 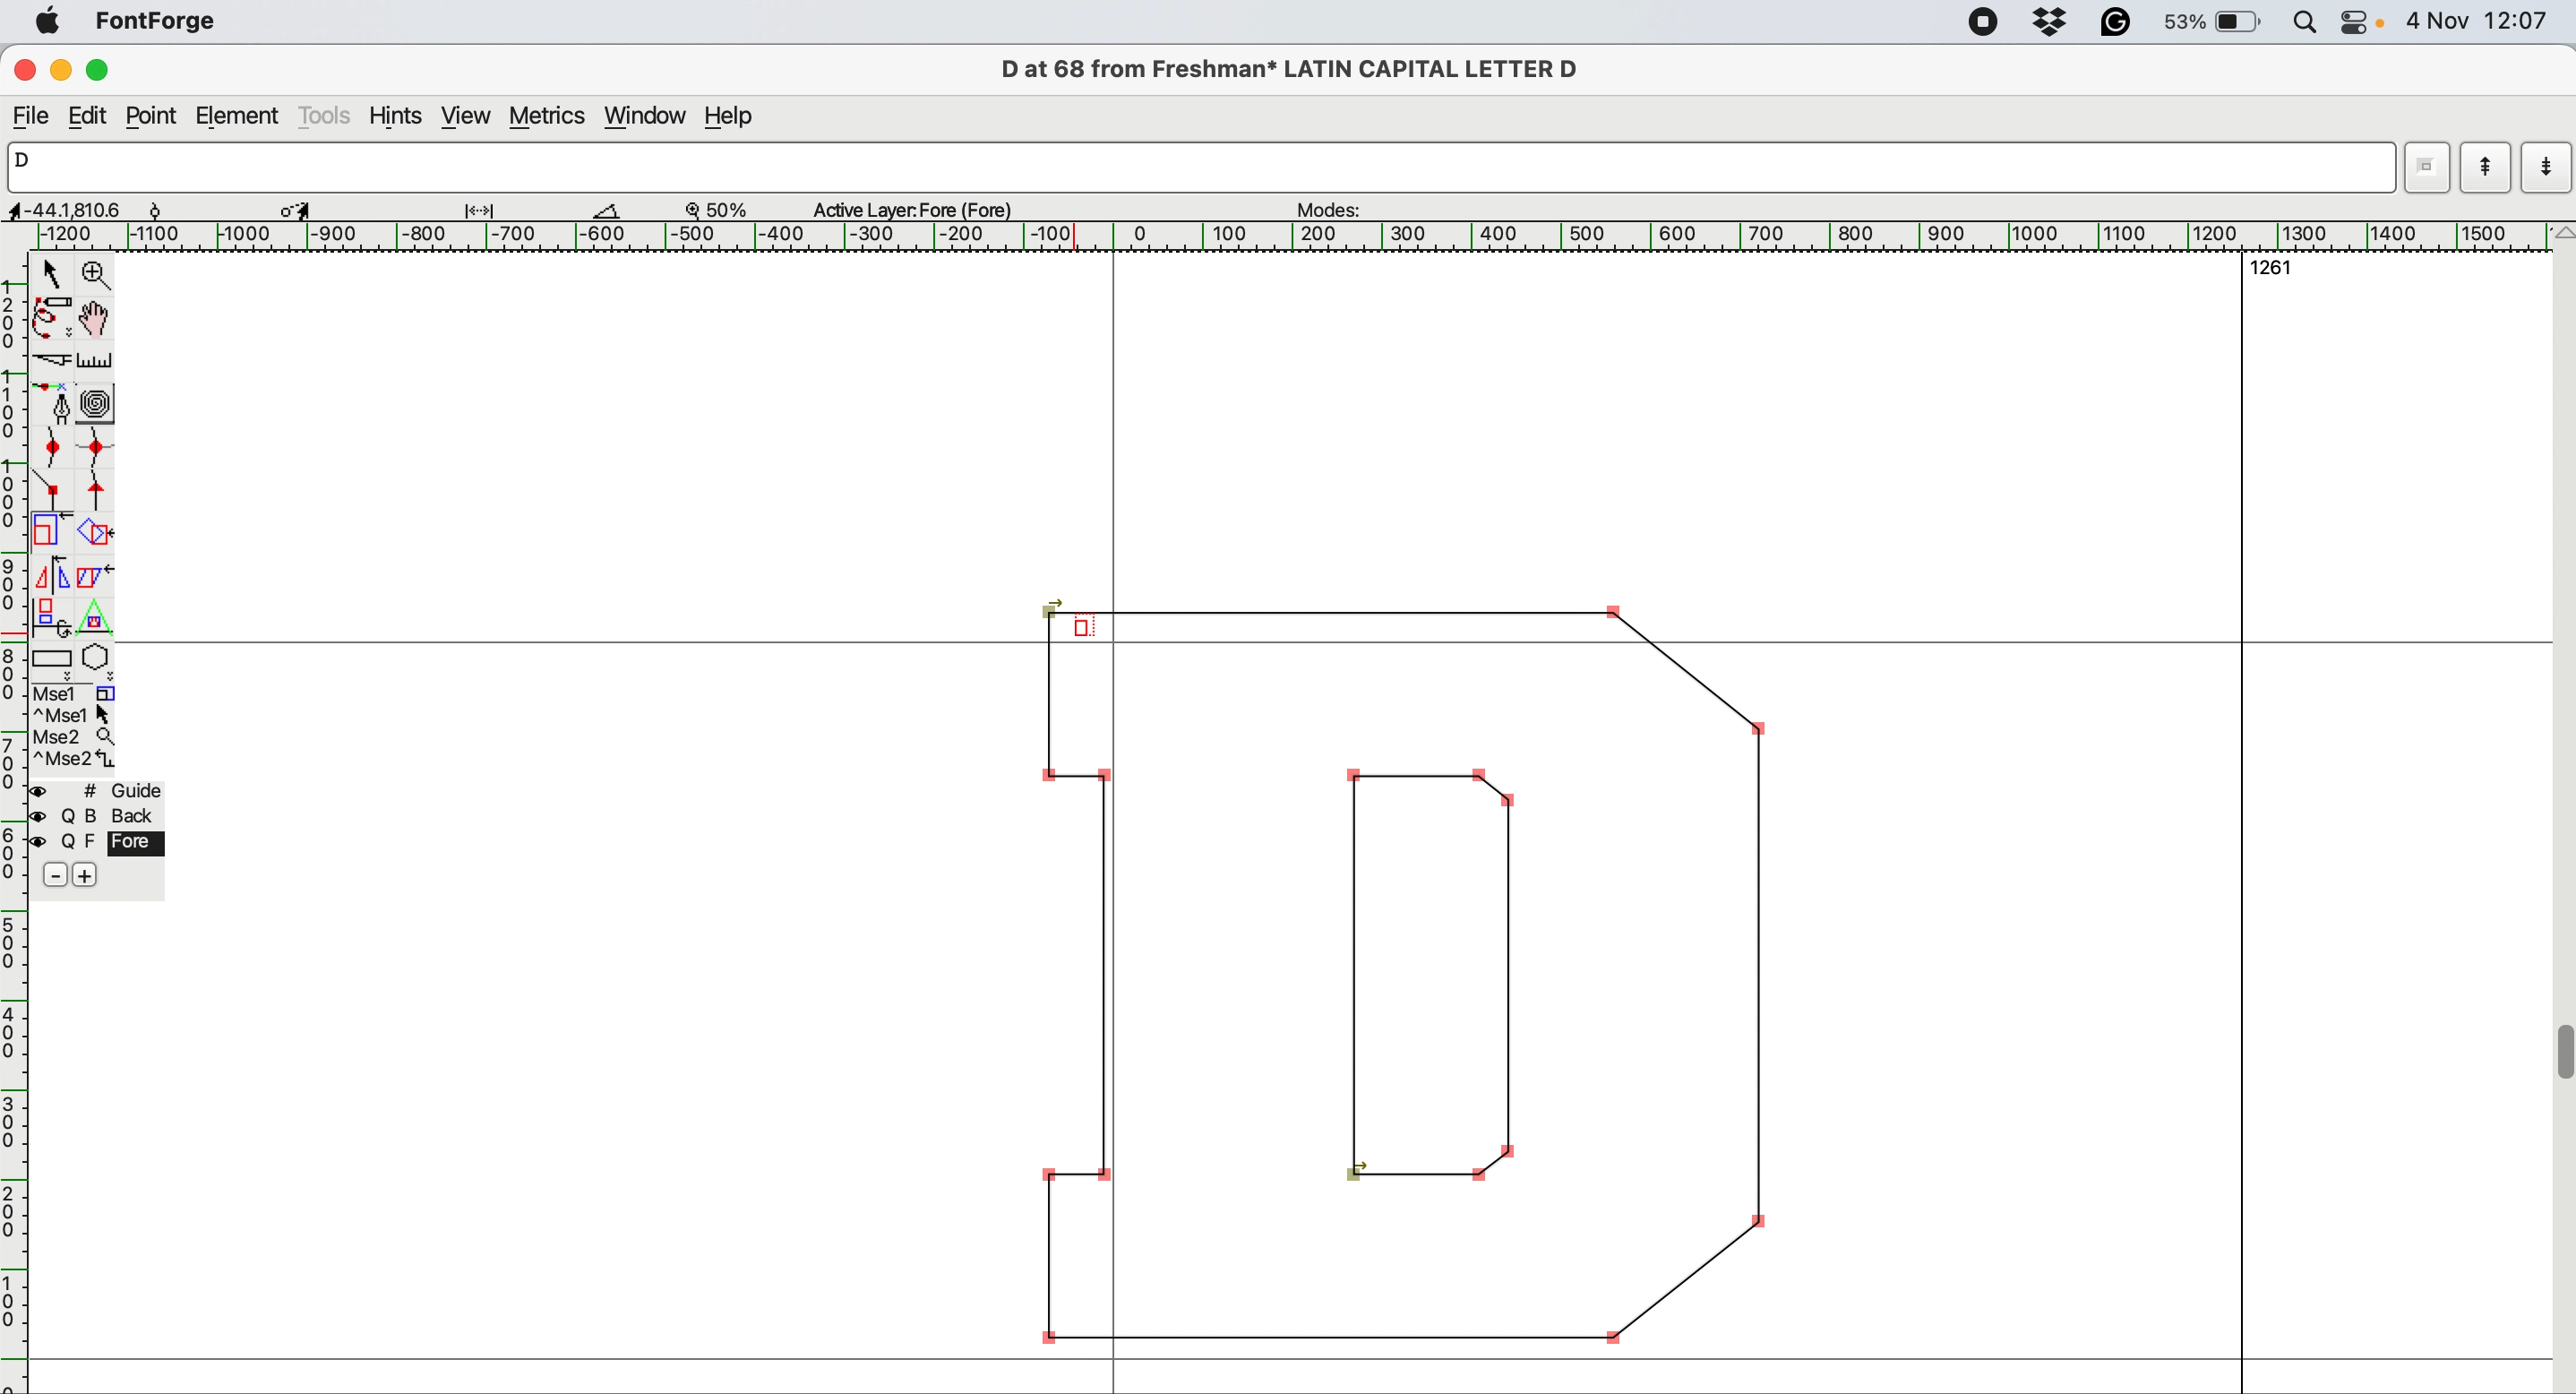 I want to click on Msel 1, so click(x=86, y=692).